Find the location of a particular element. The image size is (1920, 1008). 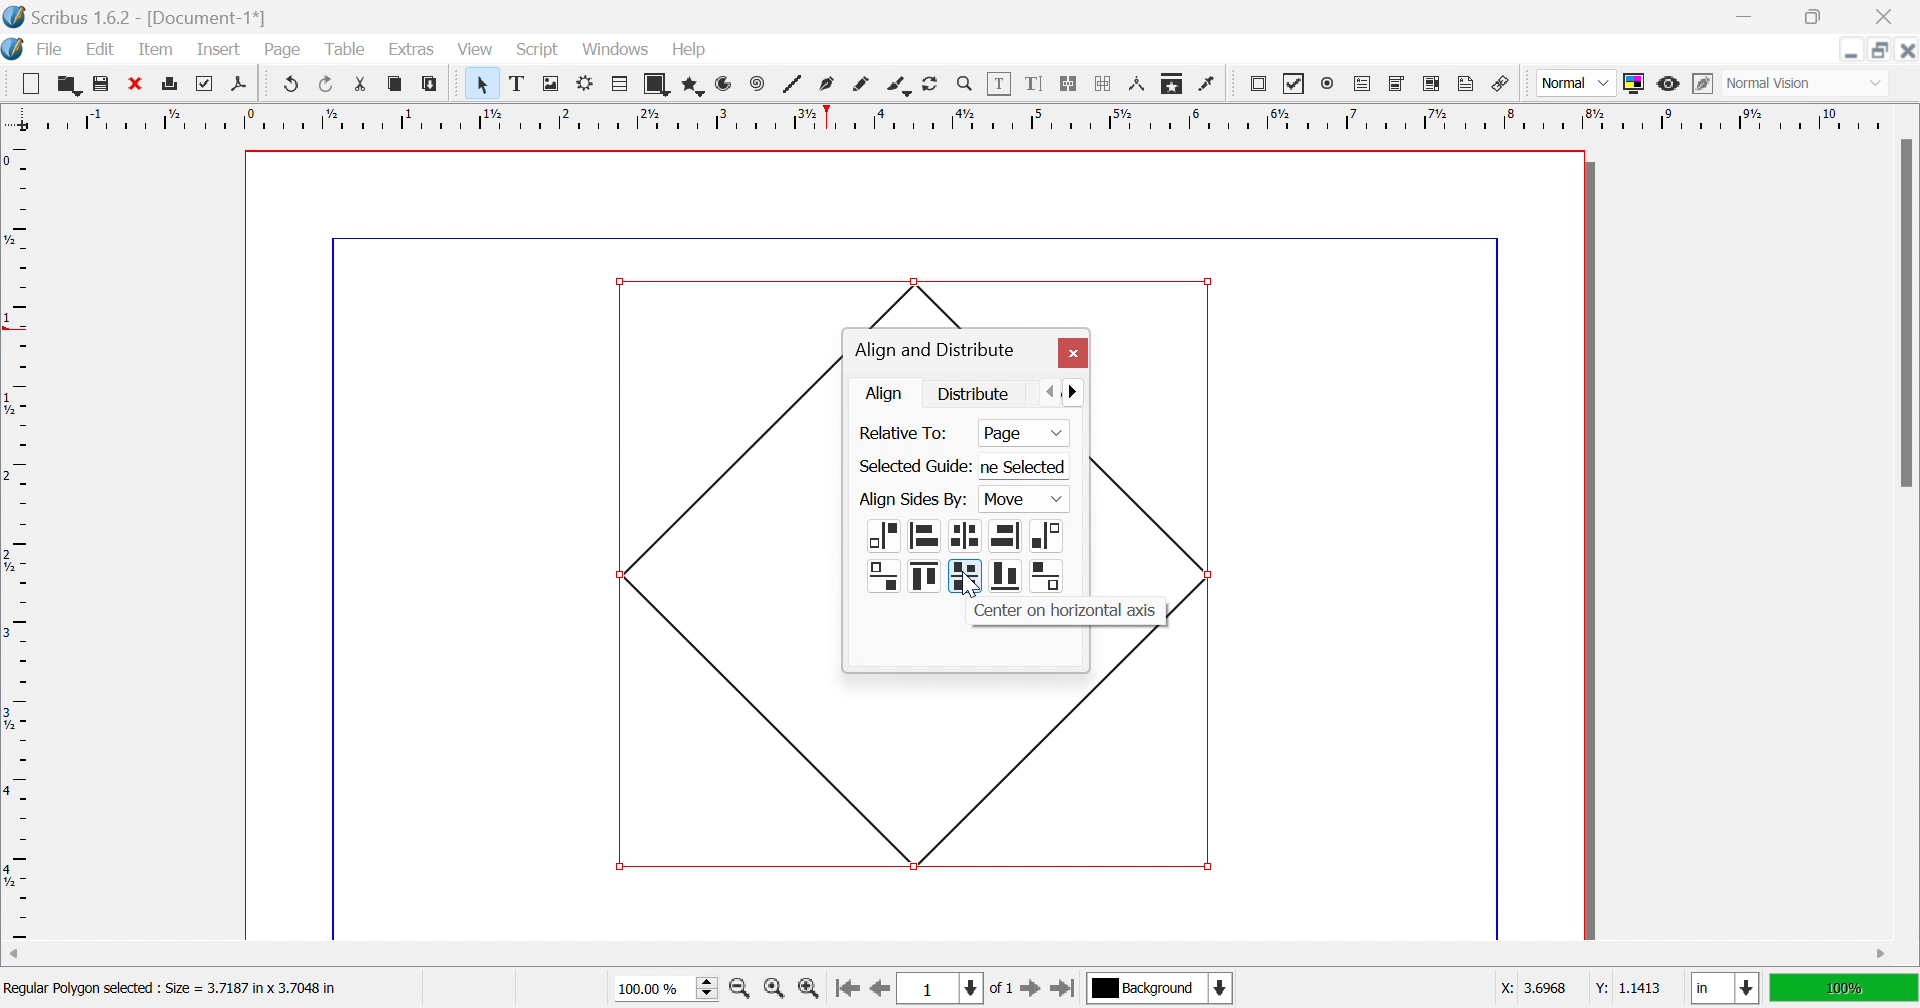

1 is located at coordinates (937, 989).